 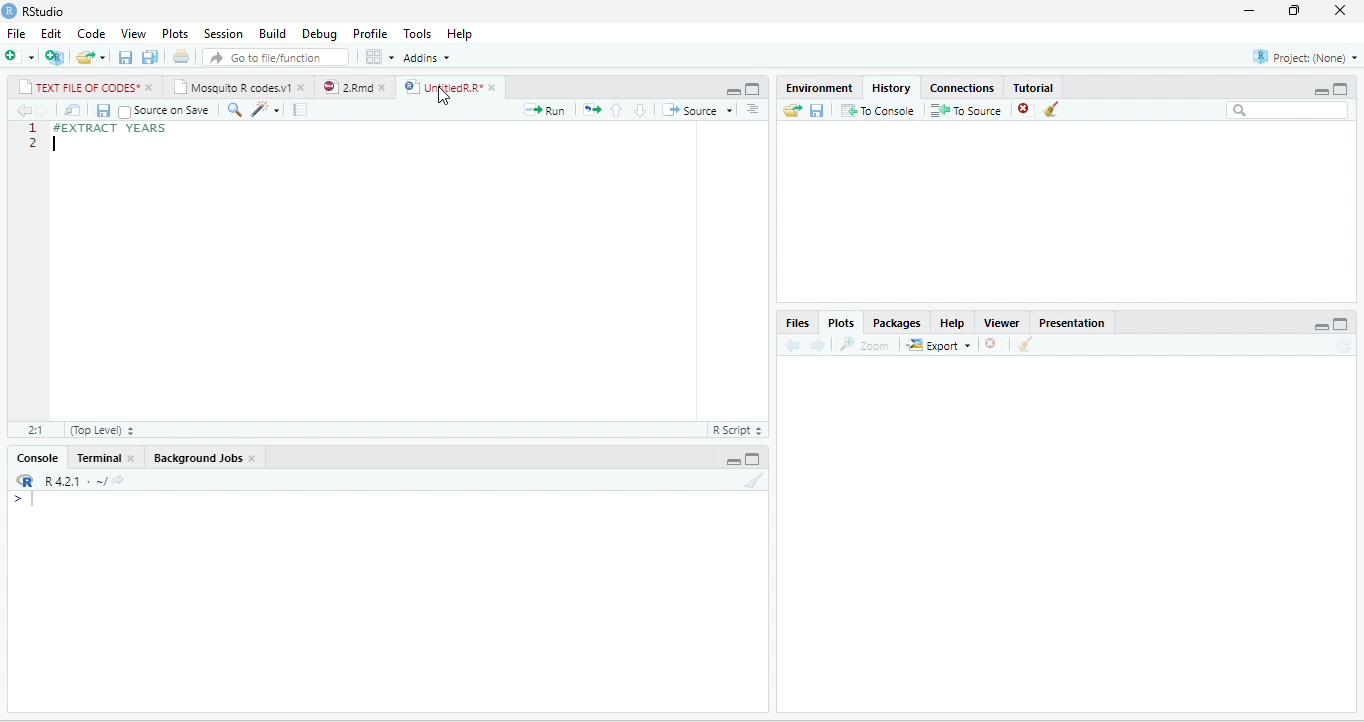 What do you see at coordinates (1340, 11) in the screenshot?
I see `close` at bounding box center [1340, 11].